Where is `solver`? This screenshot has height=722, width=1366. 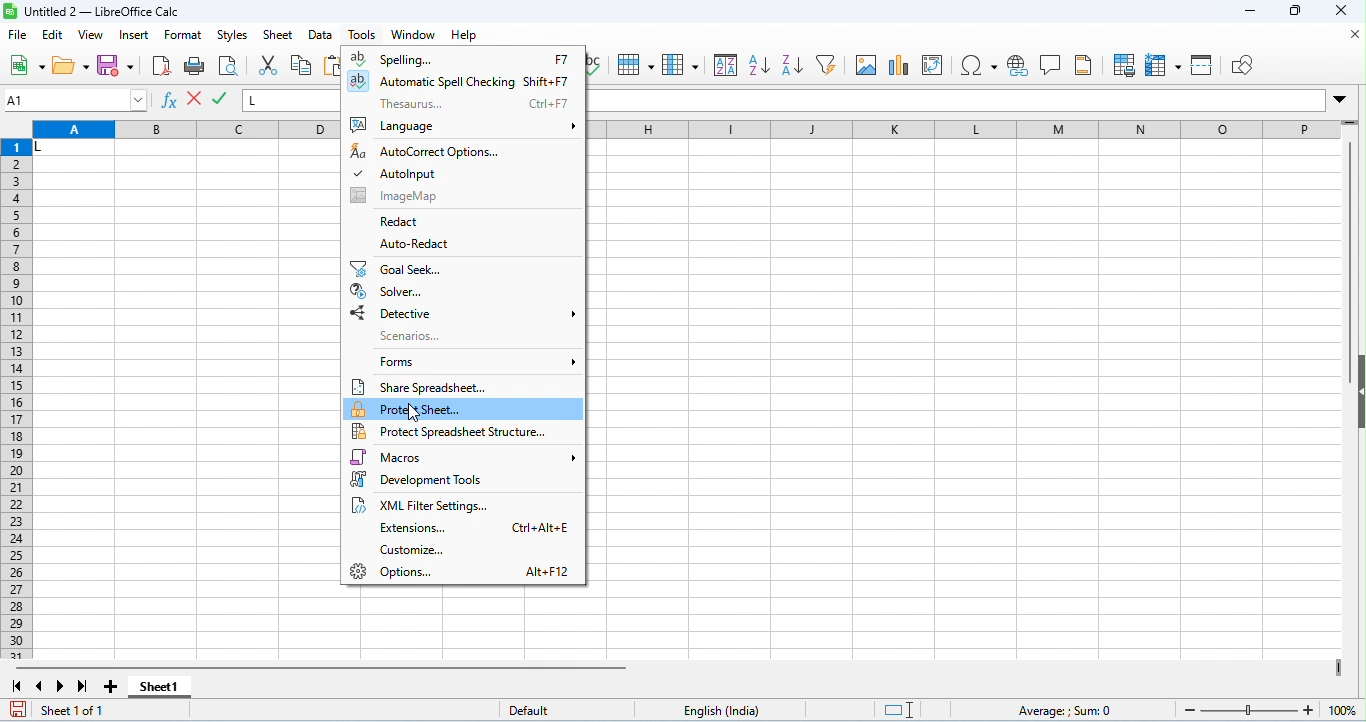
solver is located at coordinates (390, 292).